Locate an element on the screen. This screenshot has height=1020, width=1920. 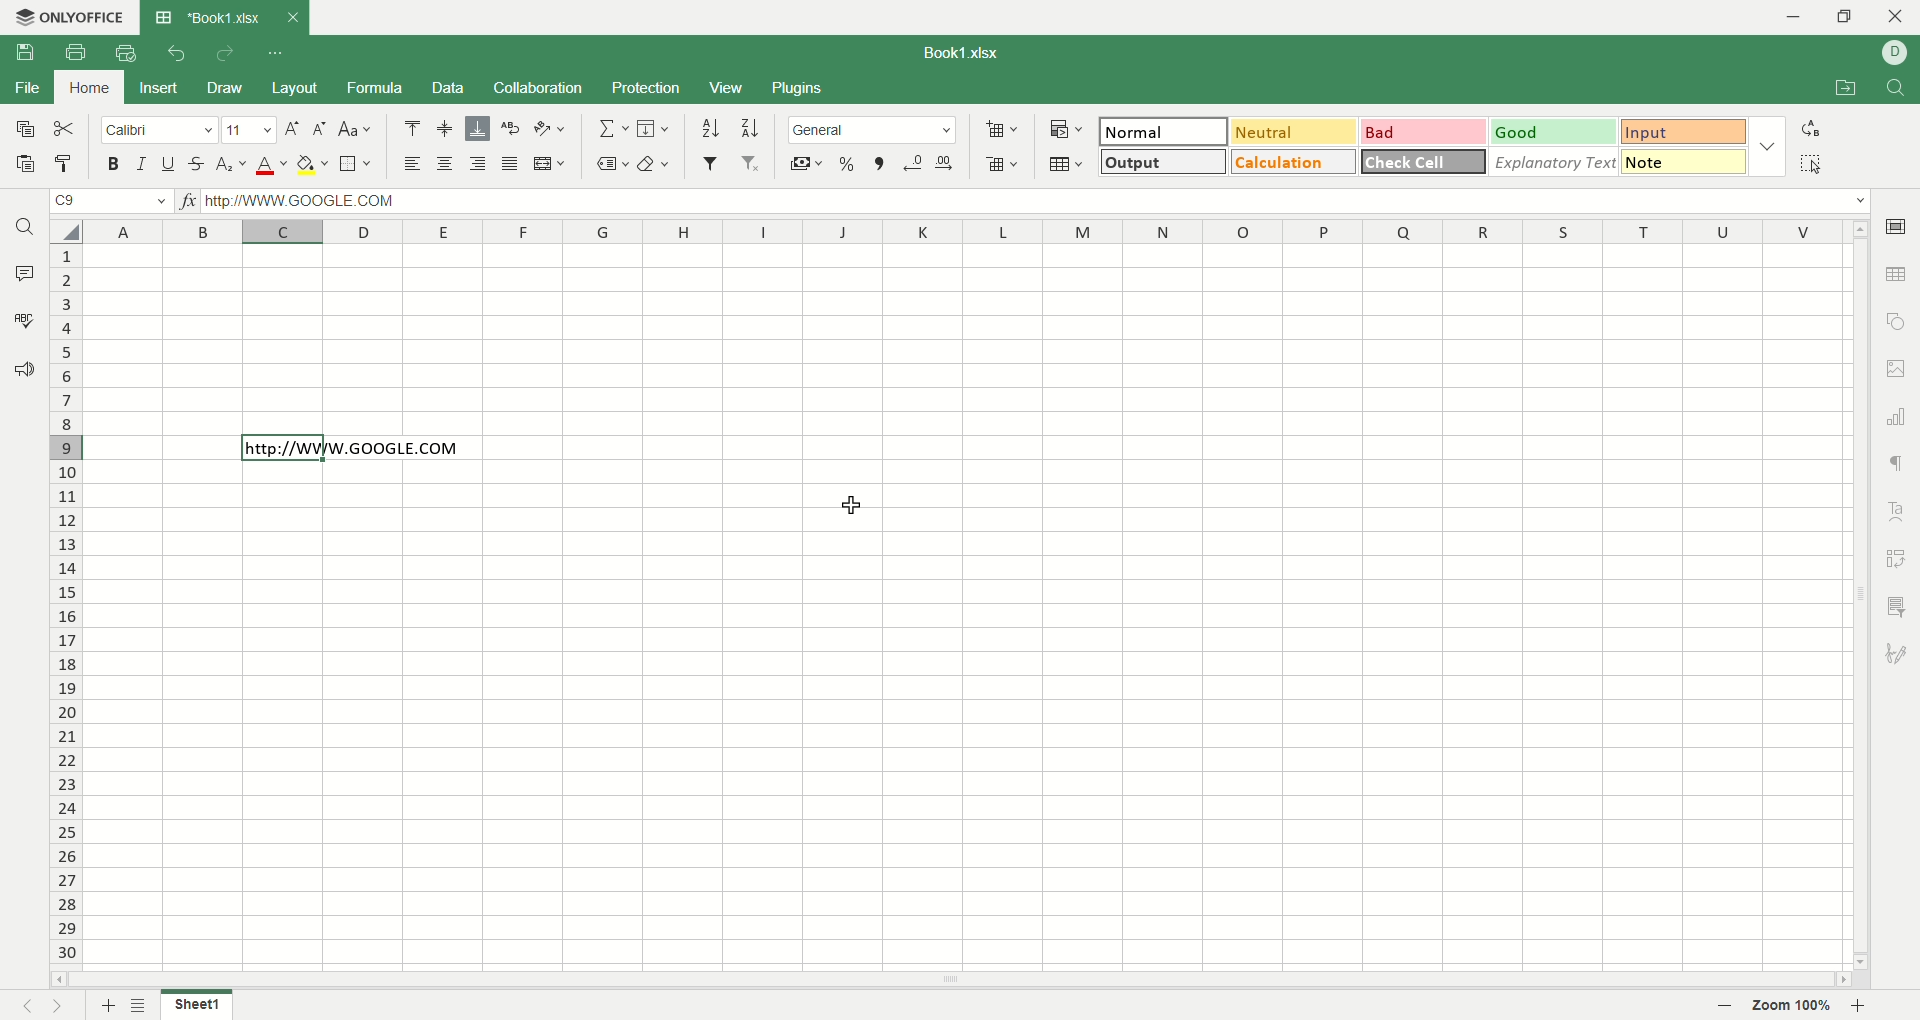
redo is located at coordinates (225, 54).